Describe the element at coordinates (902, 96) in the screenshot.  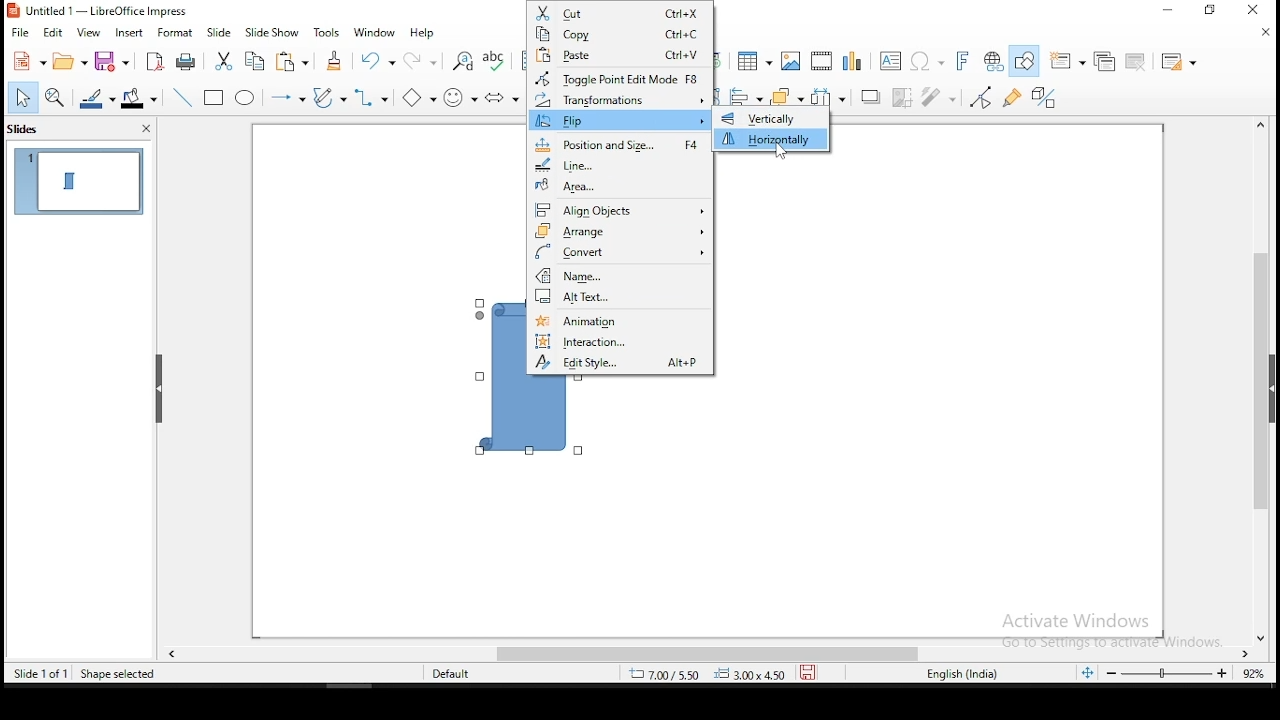
I see `crop image` at that location.